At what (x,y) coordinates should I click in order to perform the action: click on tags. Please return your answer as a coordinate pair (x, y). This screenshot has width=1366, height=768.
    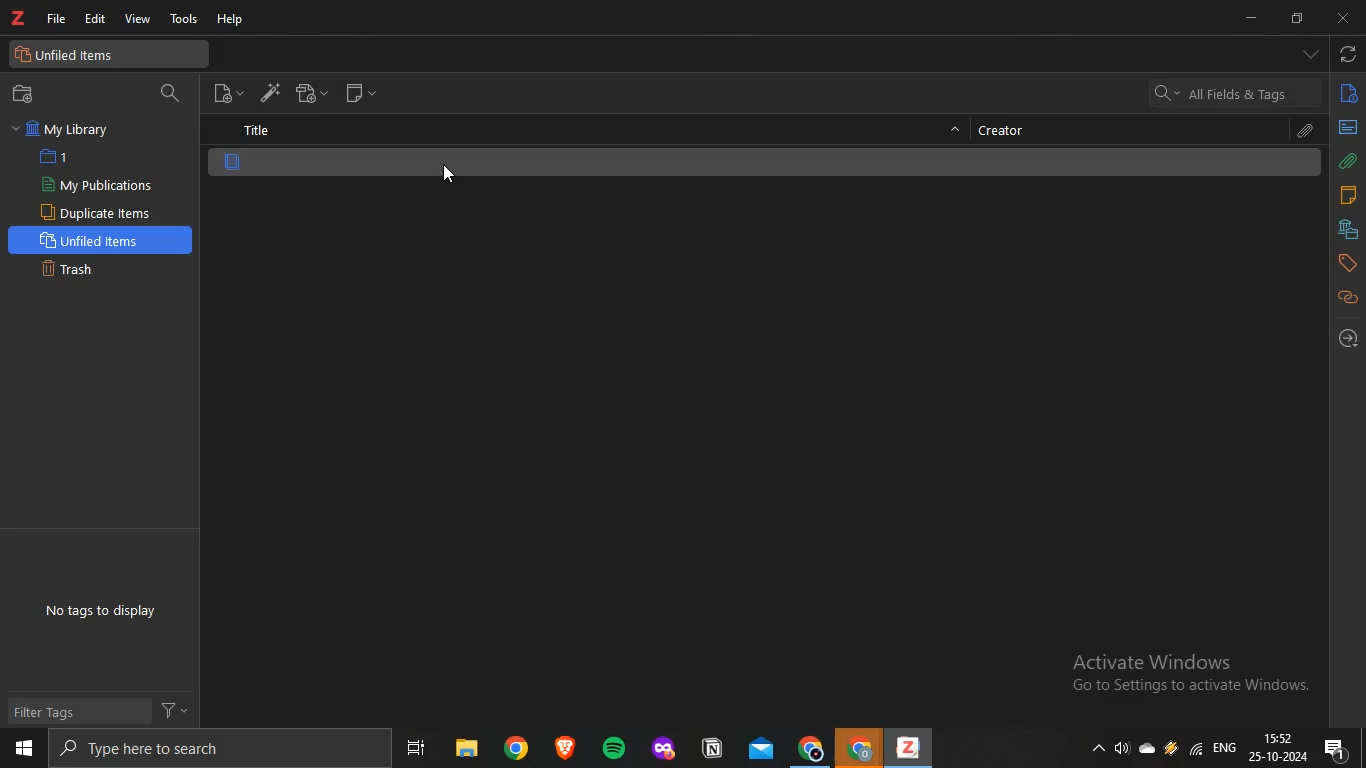
    Looking at the image, I should click on (1348, 262).